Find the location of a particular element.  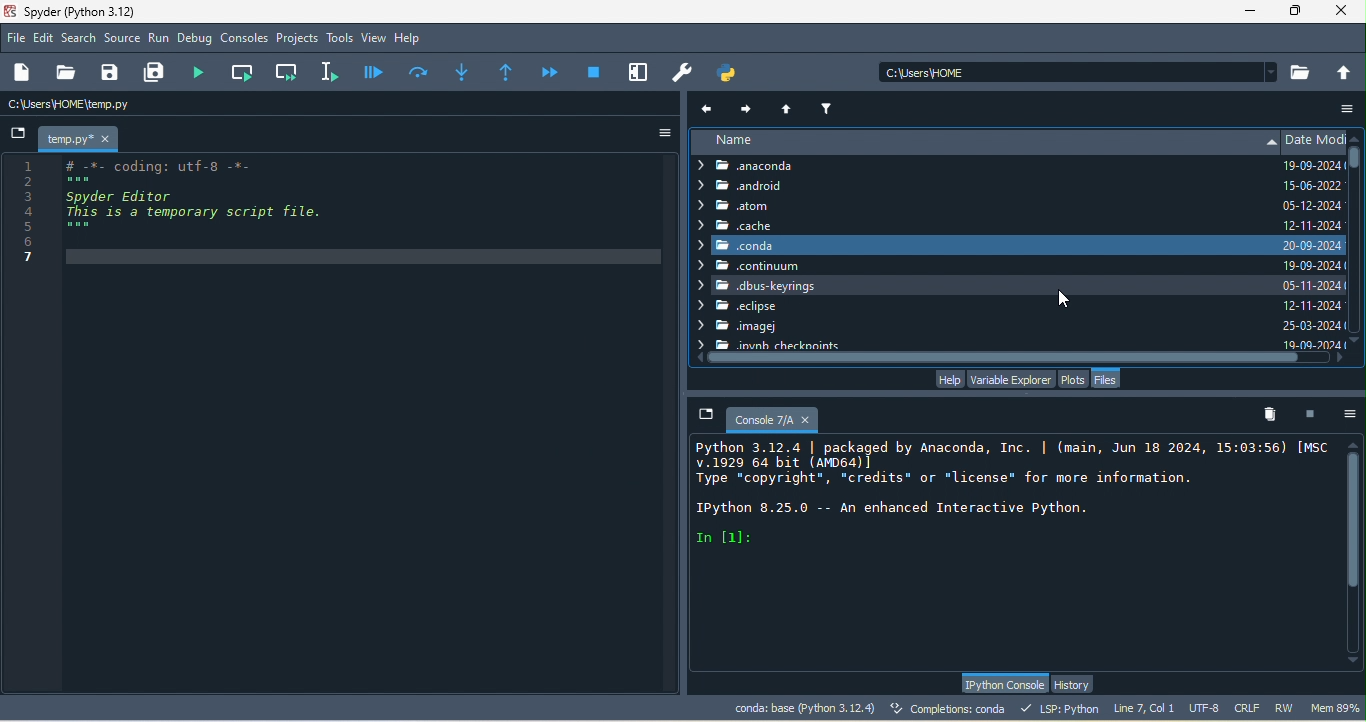

open is located at coordinates (65, 73).